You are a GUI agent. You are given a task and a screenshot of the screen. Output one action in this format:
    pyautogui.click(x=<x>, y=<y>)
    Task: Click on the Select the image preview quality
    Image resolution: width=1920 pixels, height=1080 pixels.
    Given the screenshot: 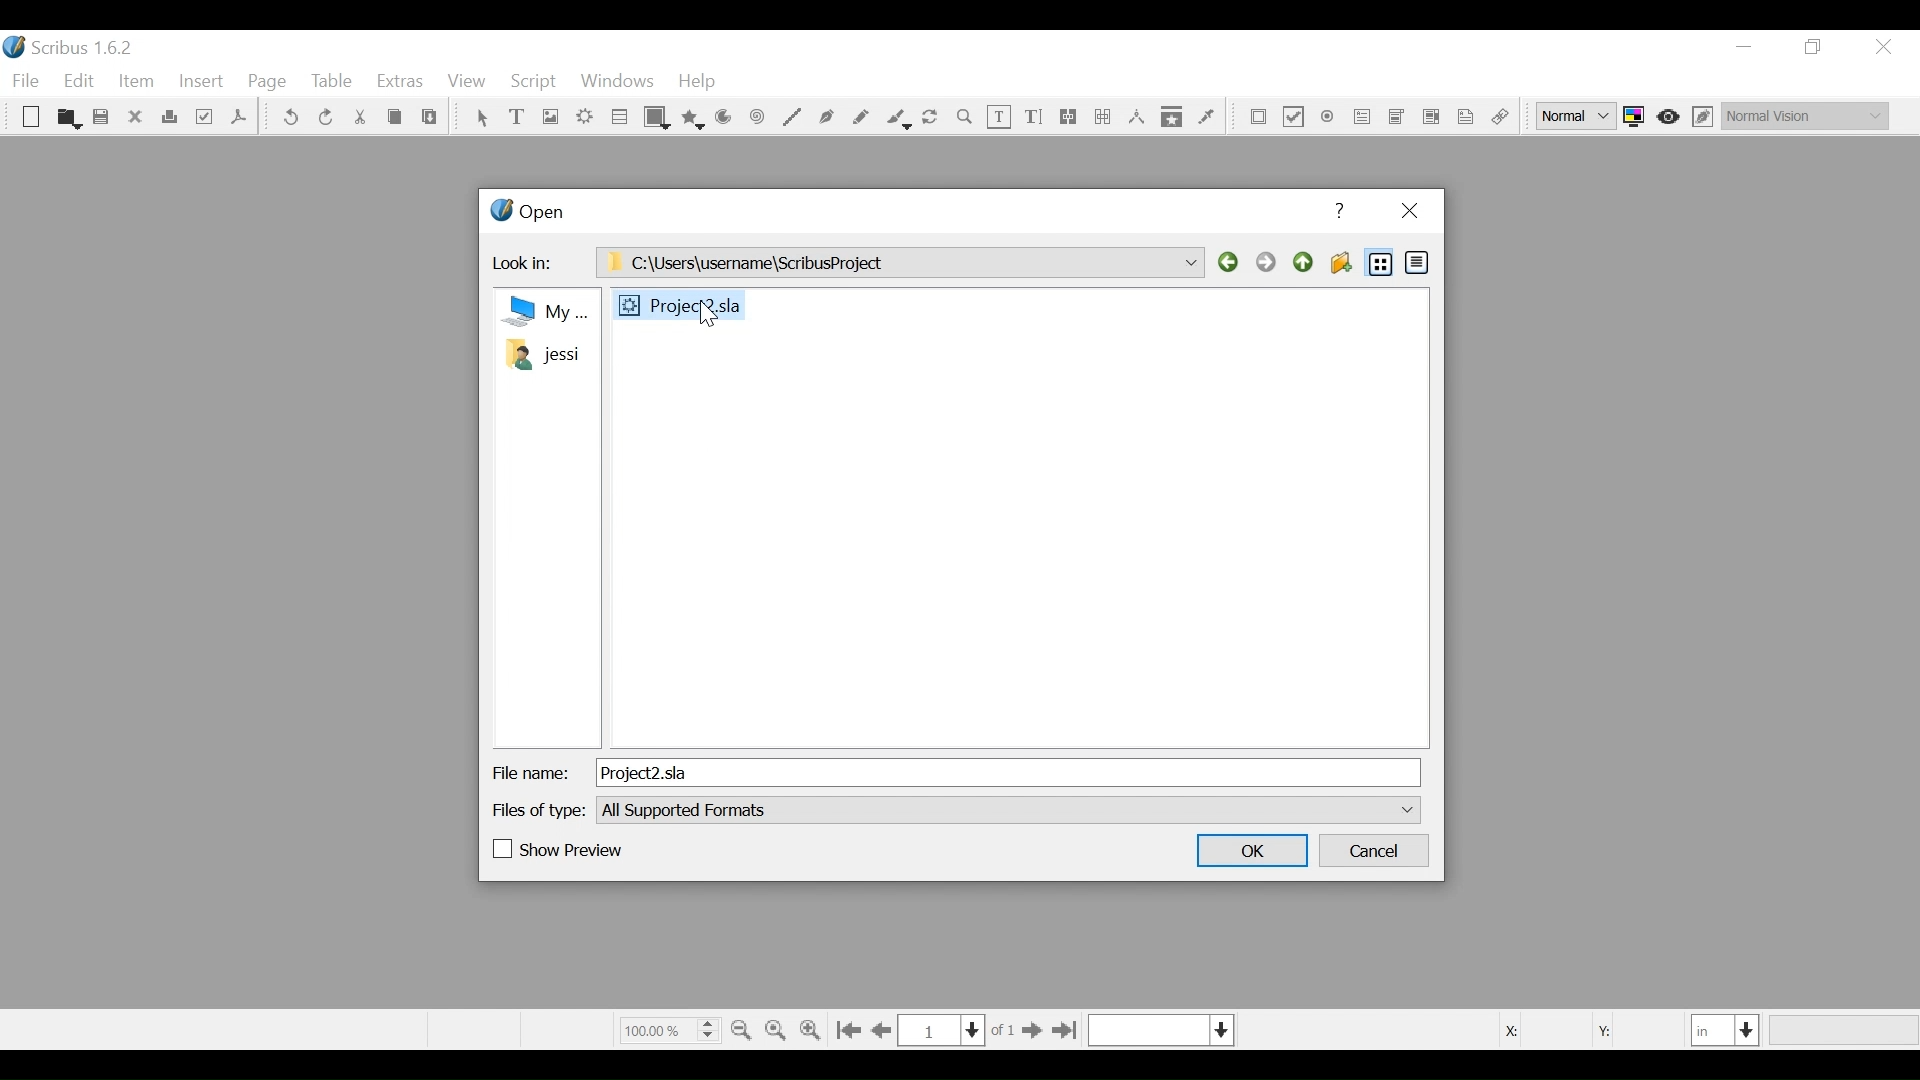 What is the action you would take?
    pyautogui.click(x=1579, y=116)
    